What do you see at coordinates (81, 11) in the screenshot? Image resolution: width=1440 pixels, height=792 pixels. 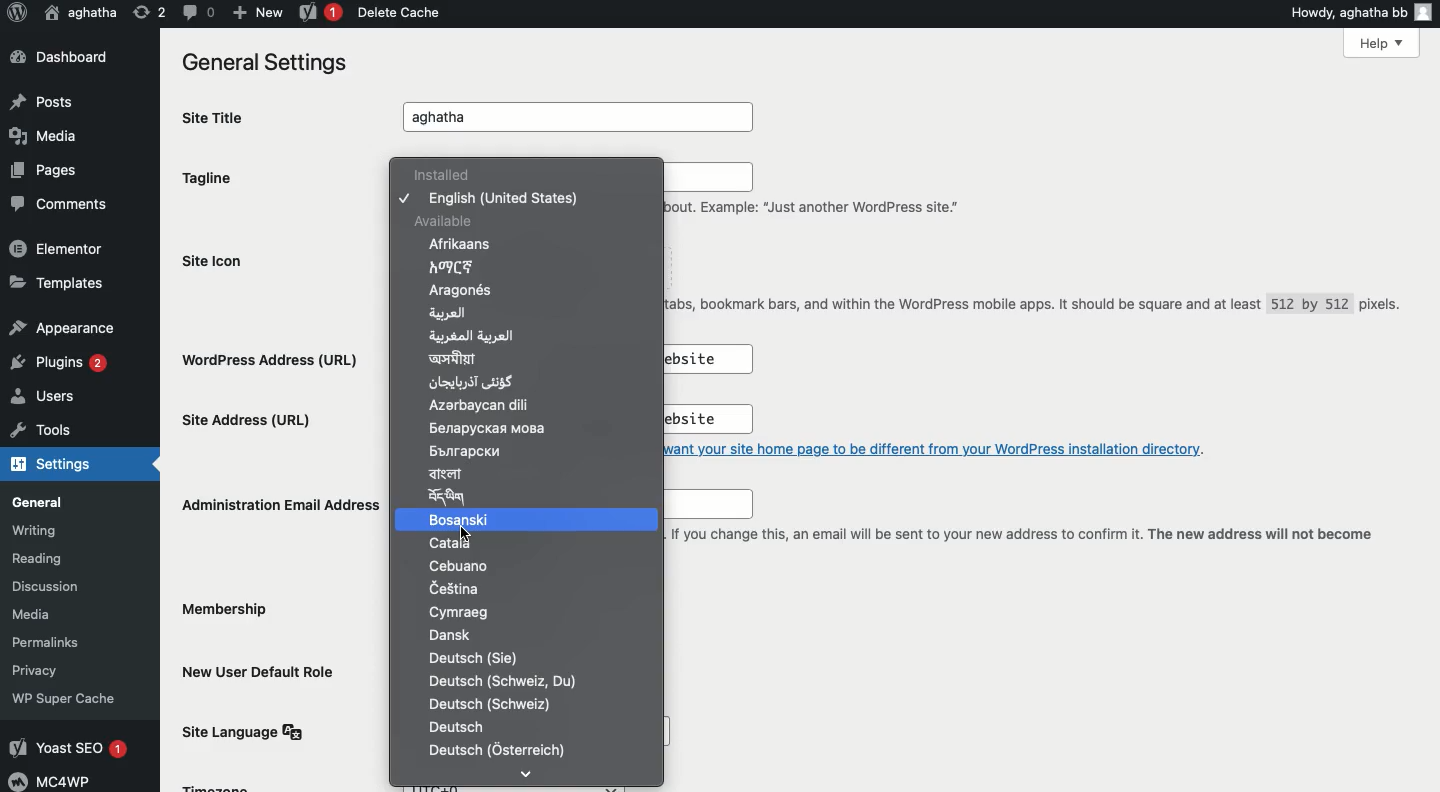 I see `aghatha` at bounding box center [81, 11].